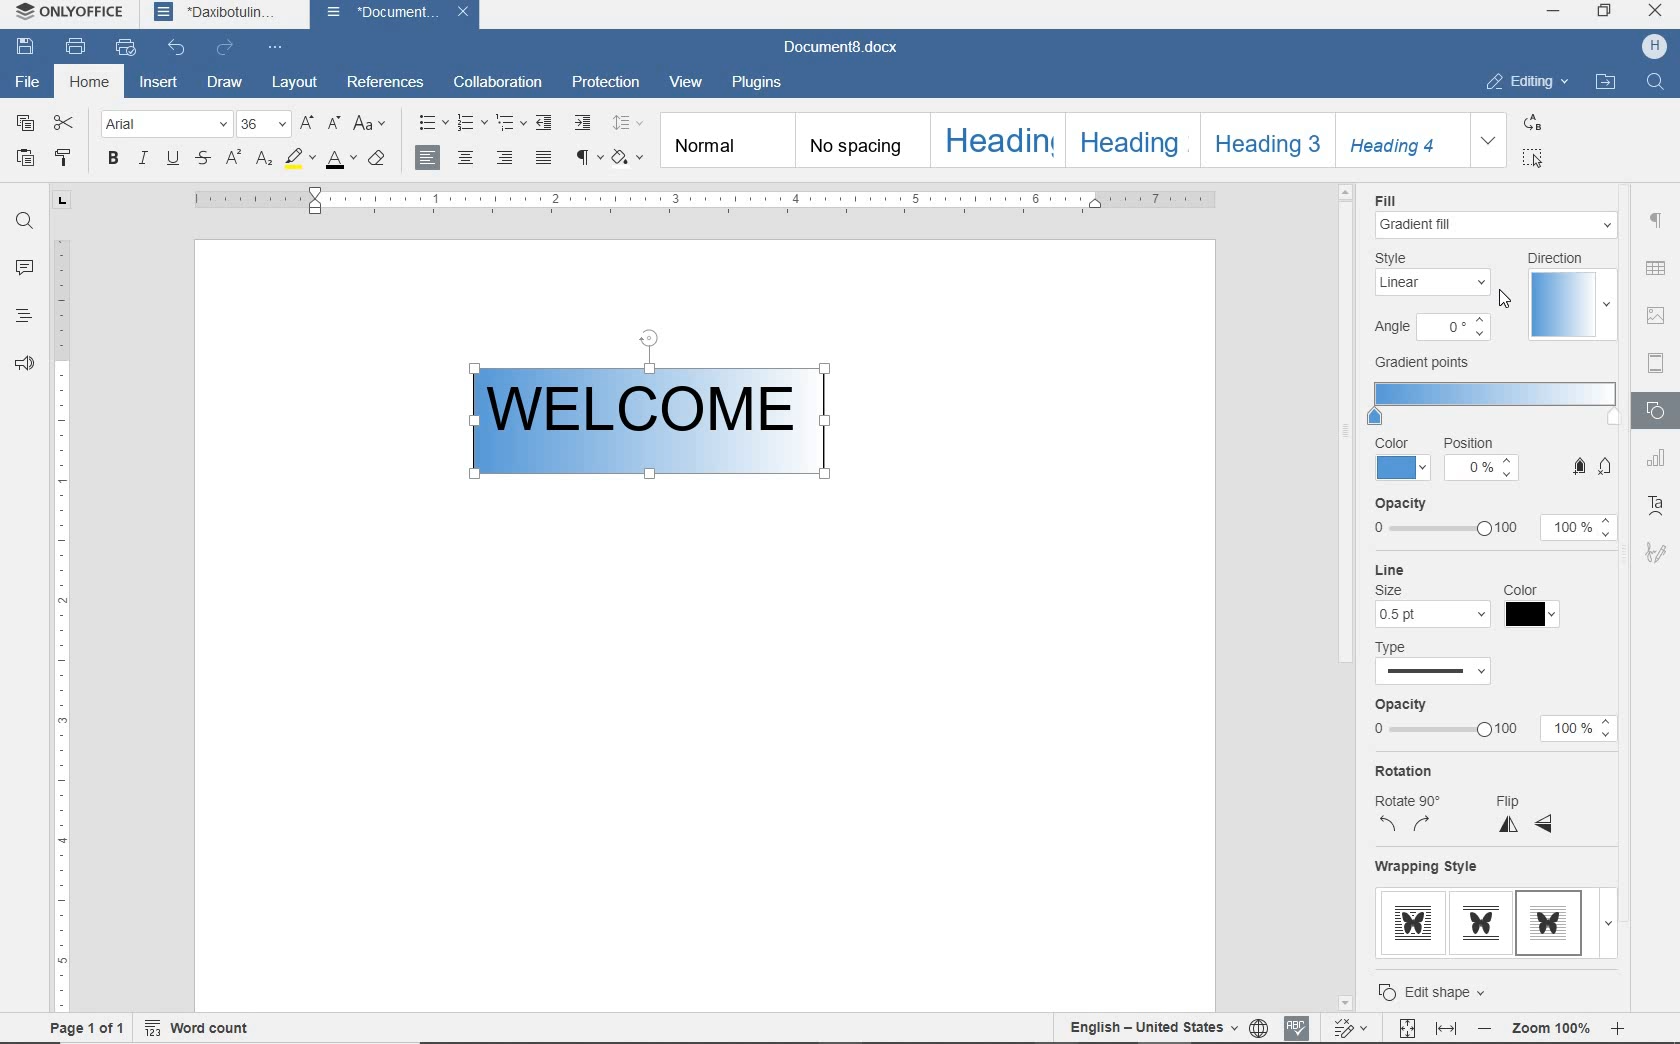 This screenshot has width=1680, height=1044. Describe the element at coordinates (1508, 299) in the screenshot. I see `Cursor` at that location.